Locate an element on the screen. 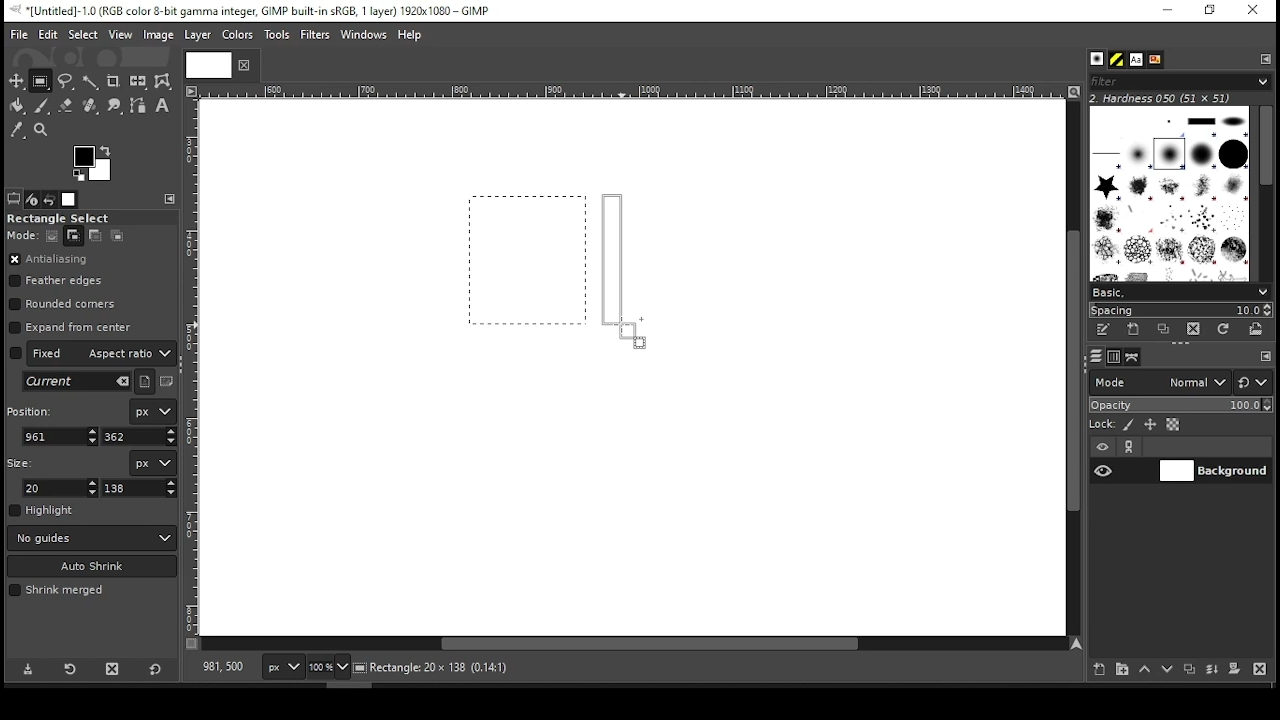 This screenshot has width=1280, height=720. color is located at coordinates (238, 34).